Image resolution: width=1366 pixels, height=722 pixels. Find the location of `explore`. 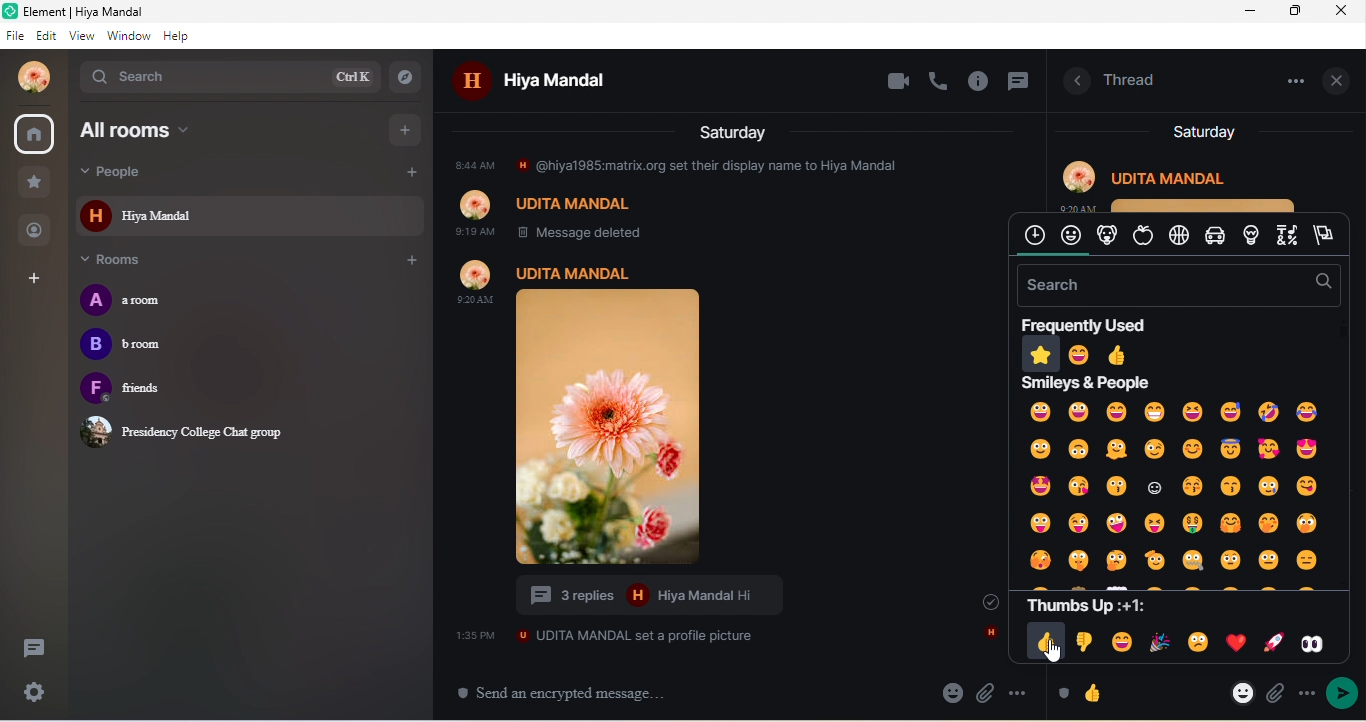

explore is located at coordinates (409, 76).